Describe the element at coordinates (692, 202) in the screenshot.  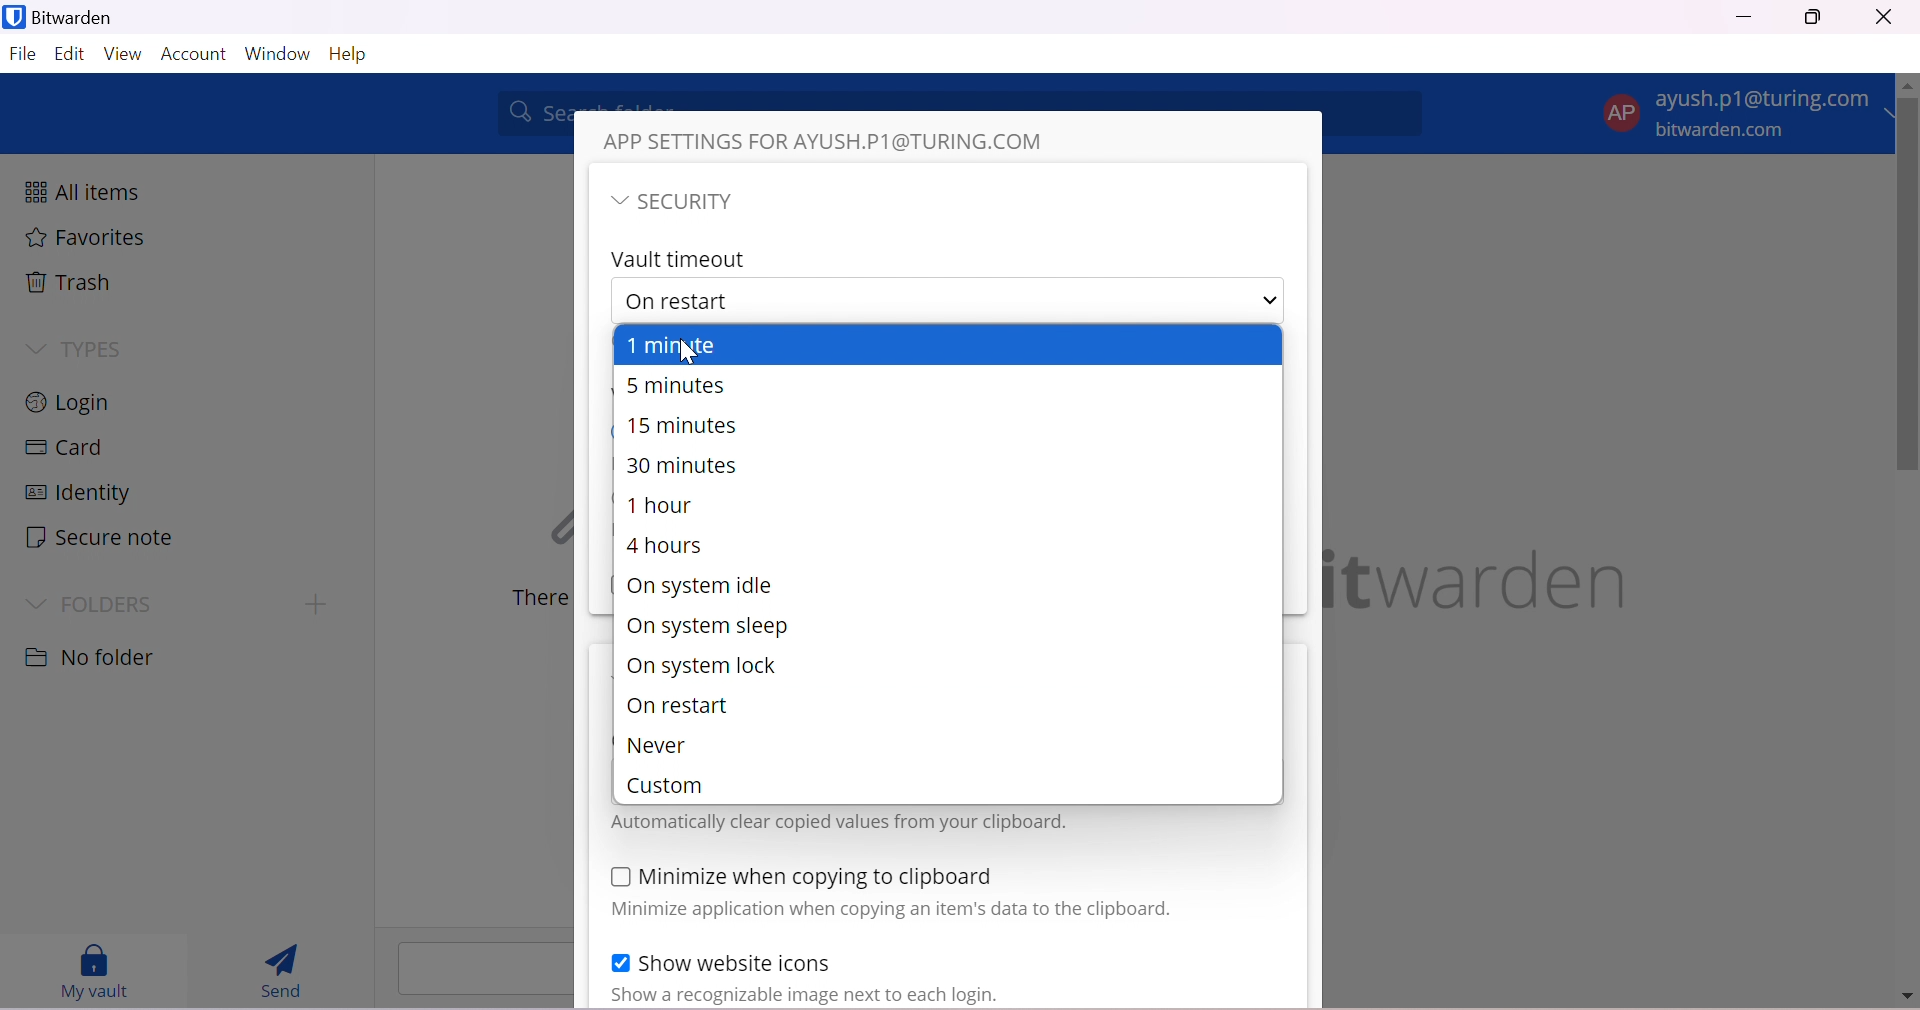
I see `SECURITY` at that location.